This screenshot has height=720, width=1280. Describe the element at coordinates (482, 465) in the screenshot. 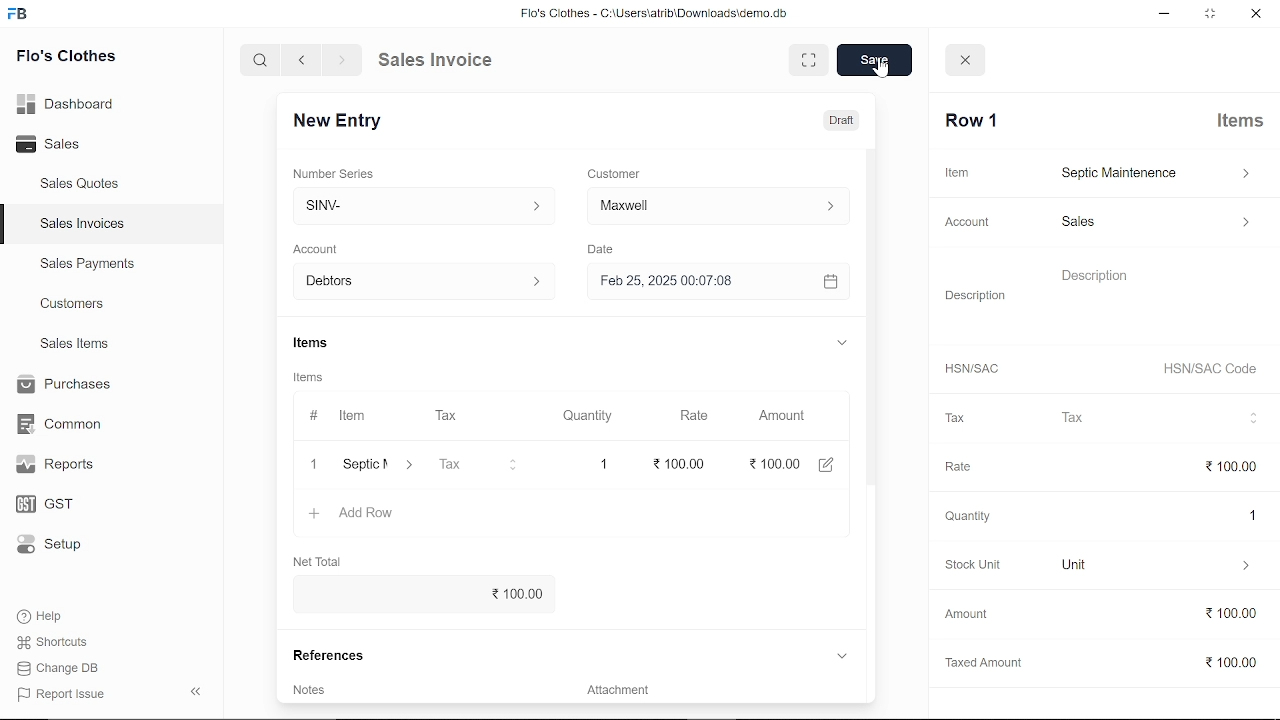

I see `Tax` at that location.